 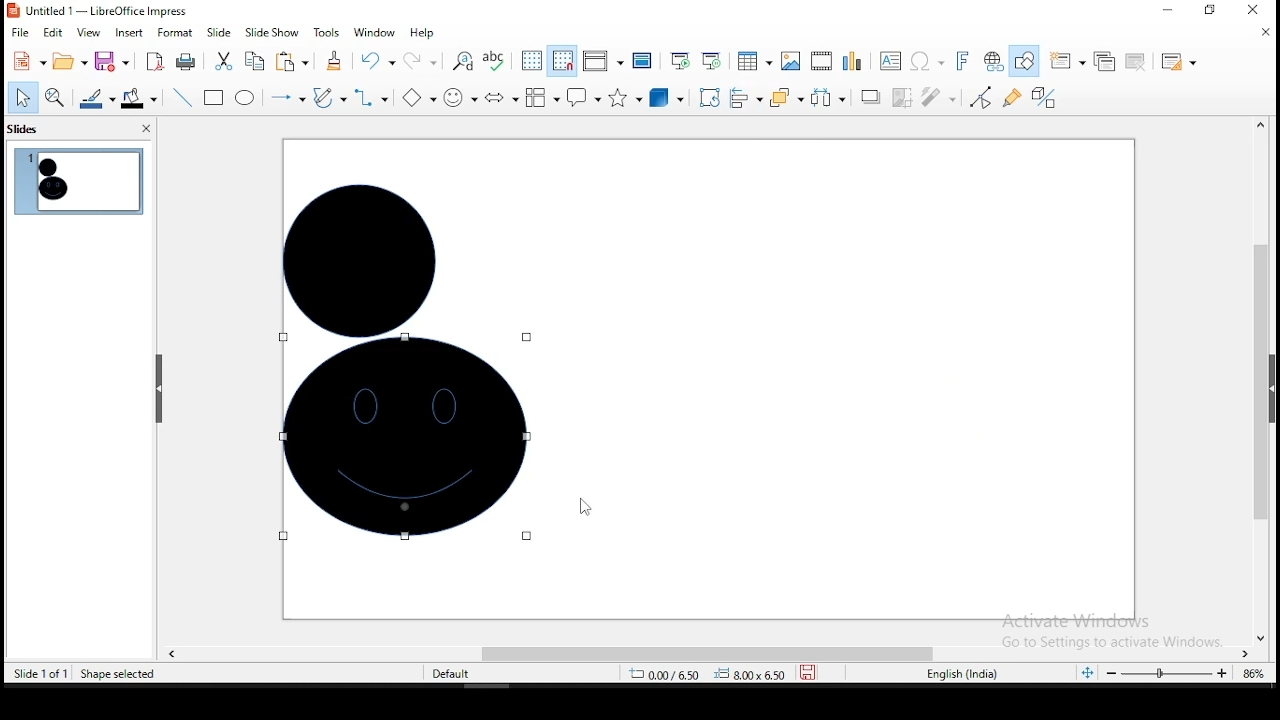 I want to click on format, so click(x=176, y=33).